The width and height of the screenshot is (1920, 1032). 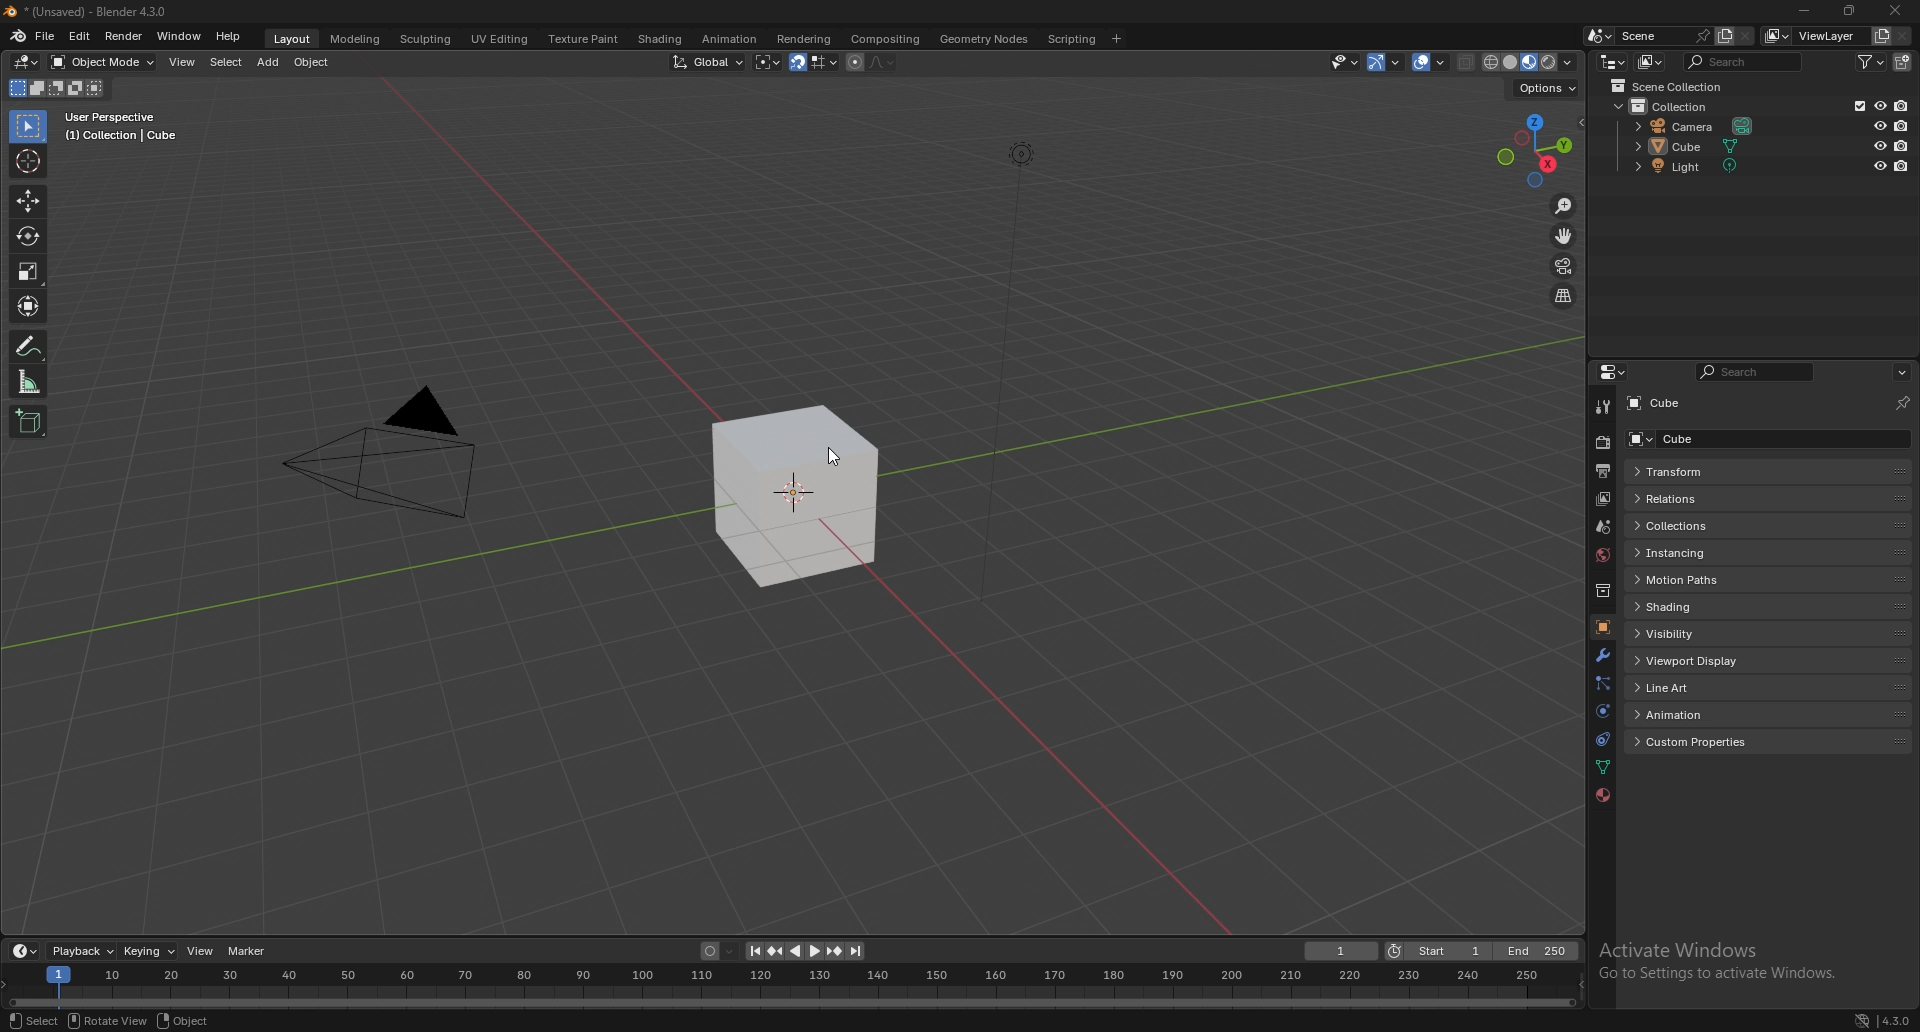 I want to click on jump to endpoint, so click(x=750, y=951).